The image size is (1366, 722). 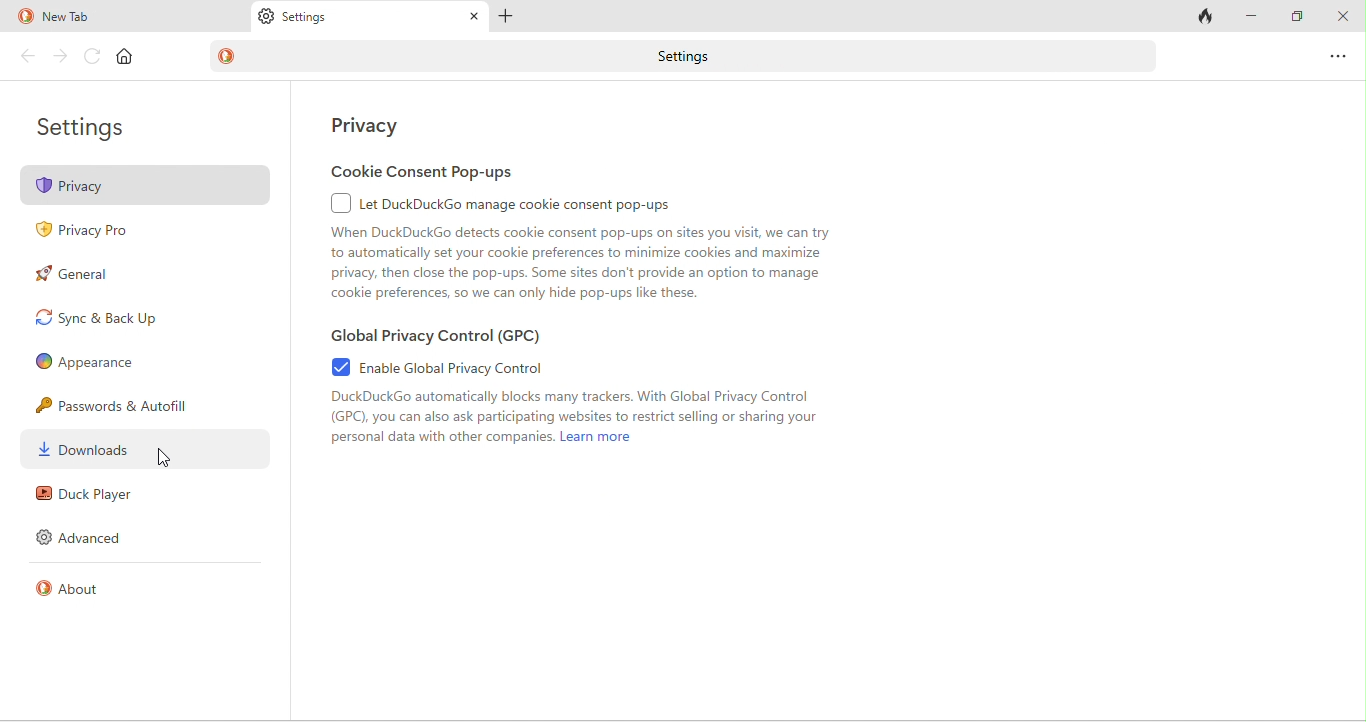 What do you see at coordinates (531, 203) in the screenshot?
I see `let duck duck go image cookie consent pop ups` at bounding box center [531, 203].